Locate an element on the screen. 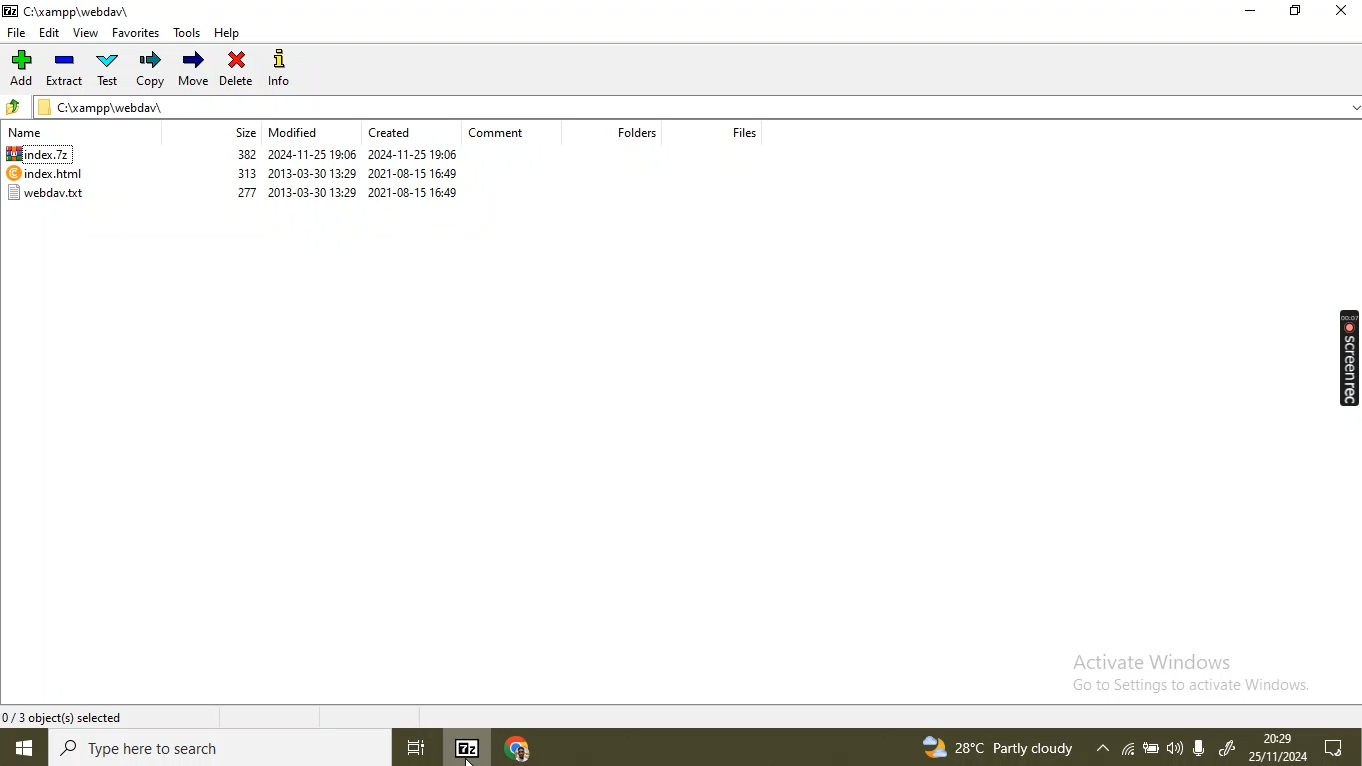 The width and height of the screenshot is (1362, 766). index.7z is located at coordinates (44, 151).